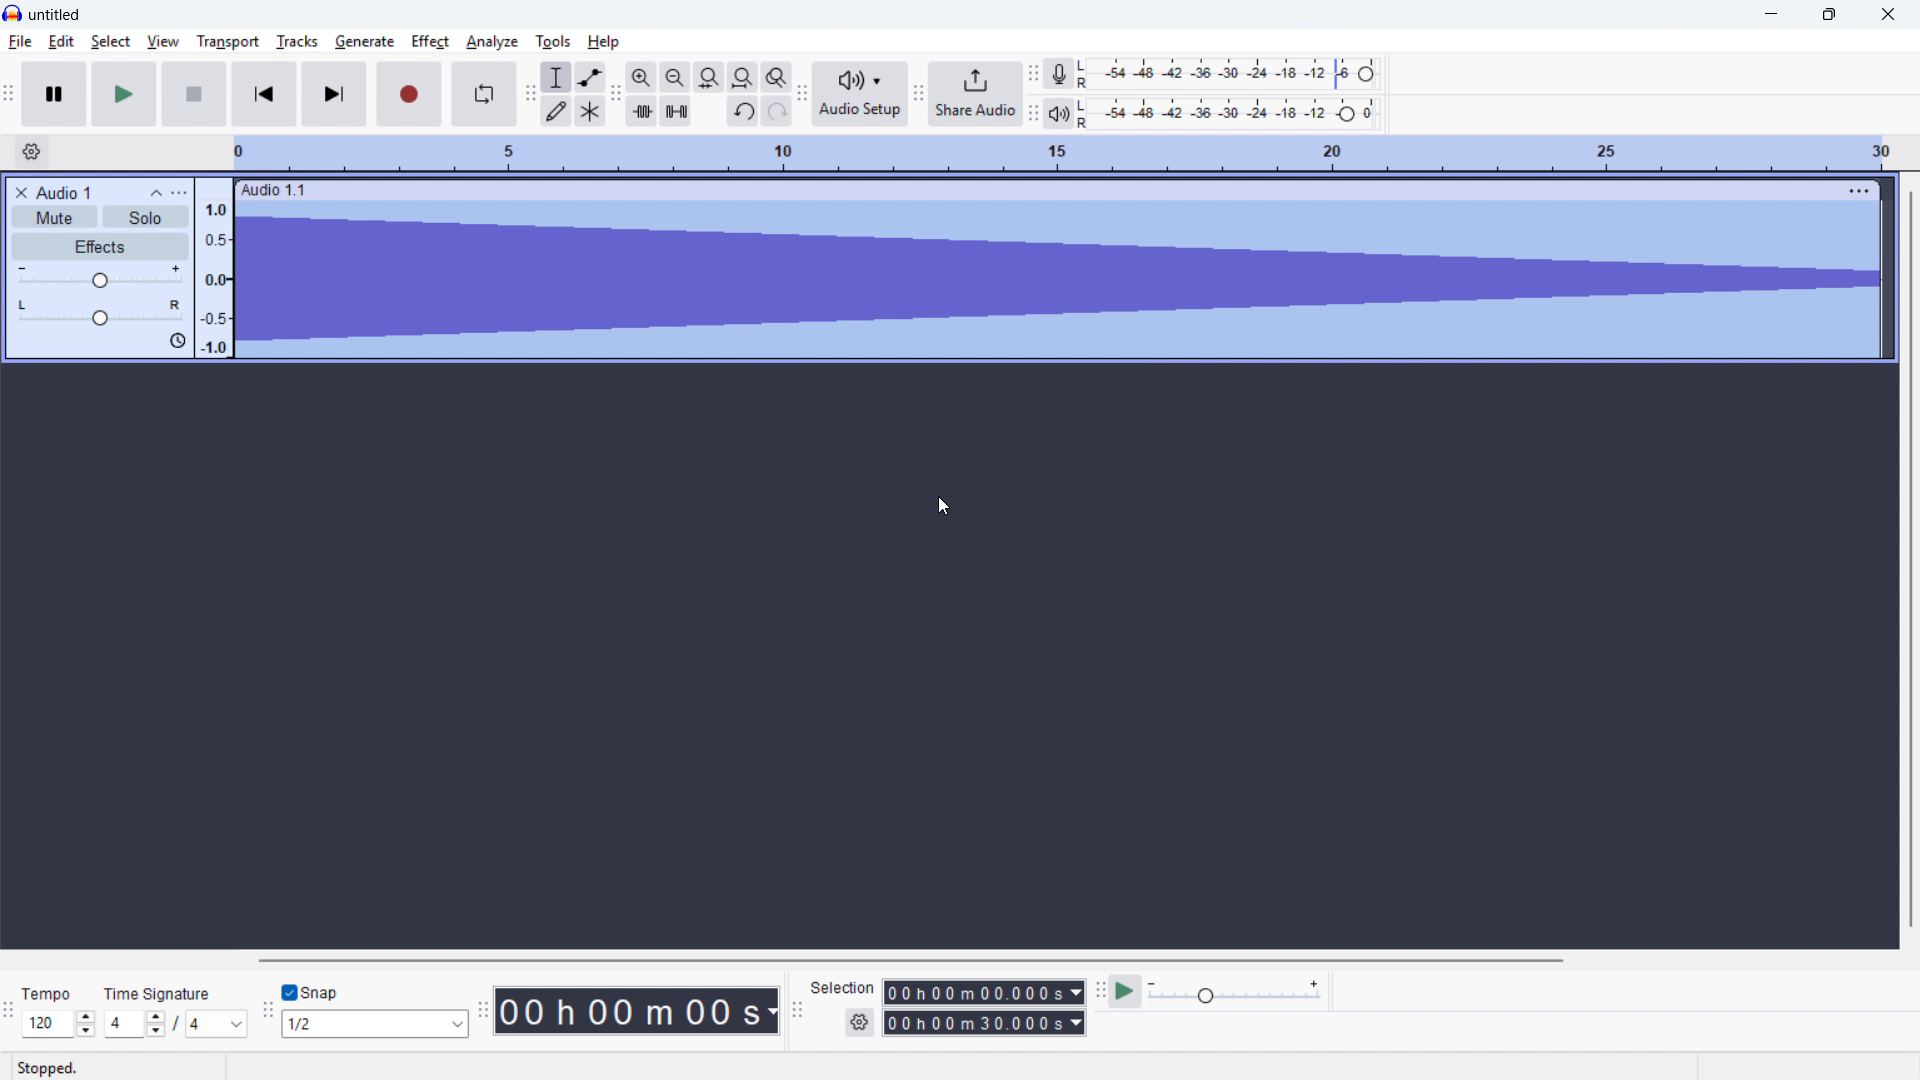 The width and height of the screenshot is (1920, 1080). Describe the element at coordinates (977, 94) in the screenshot. I see `Share audio ` at that location.